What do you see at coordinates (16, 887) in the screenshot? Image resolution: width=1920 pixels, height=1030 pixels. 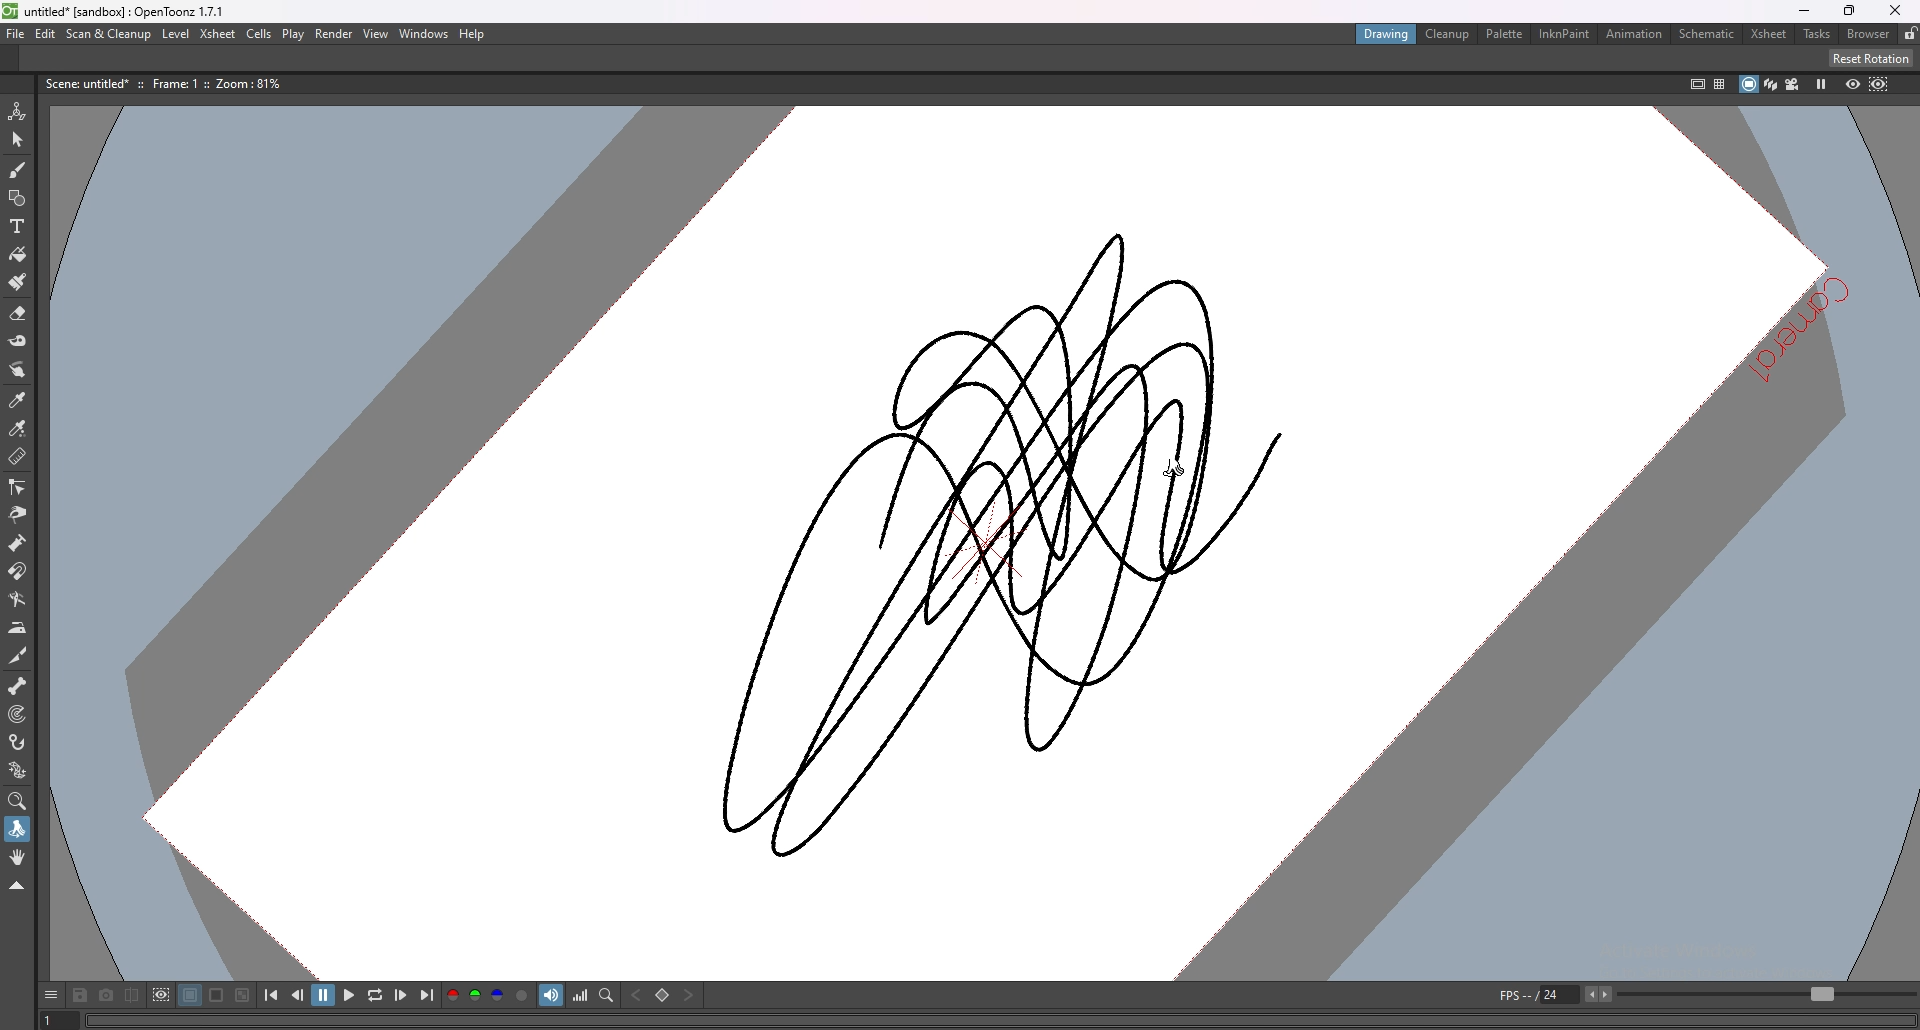 I see `collapse` at bounding box center [16, 887].